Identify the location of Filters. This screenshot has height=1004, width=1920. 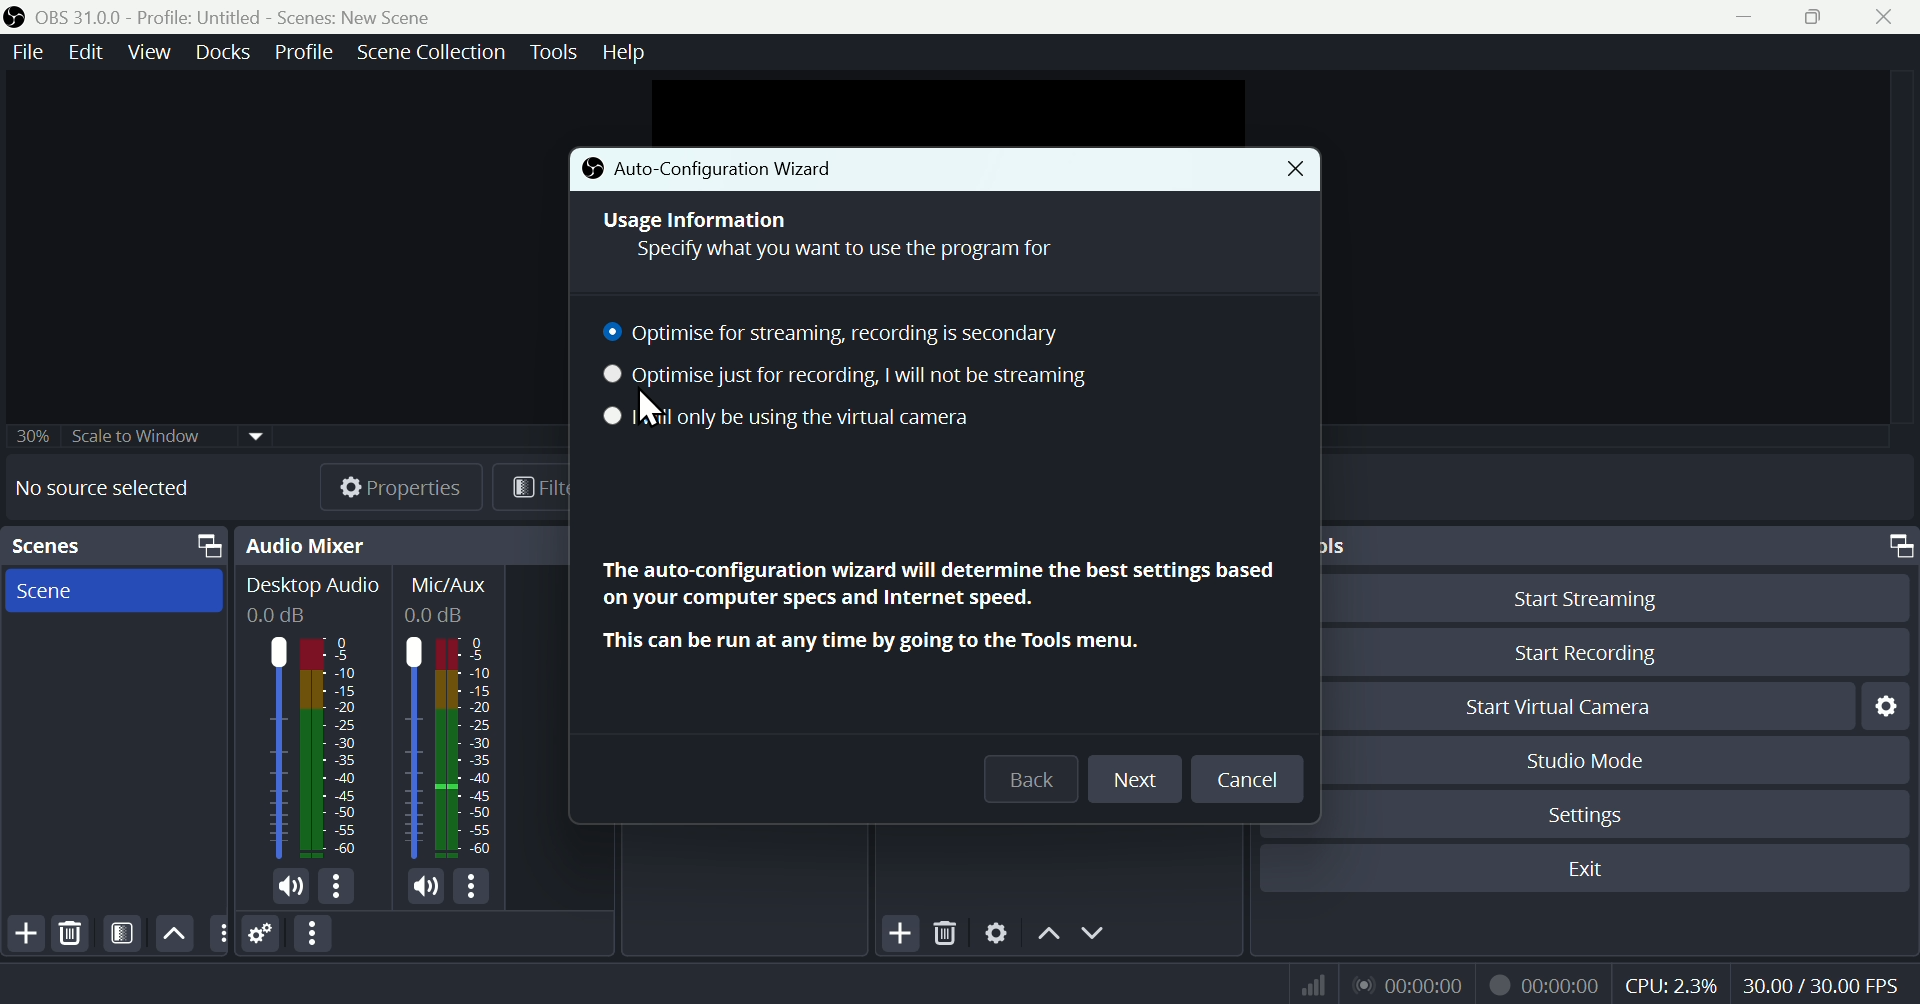
(120, 934).